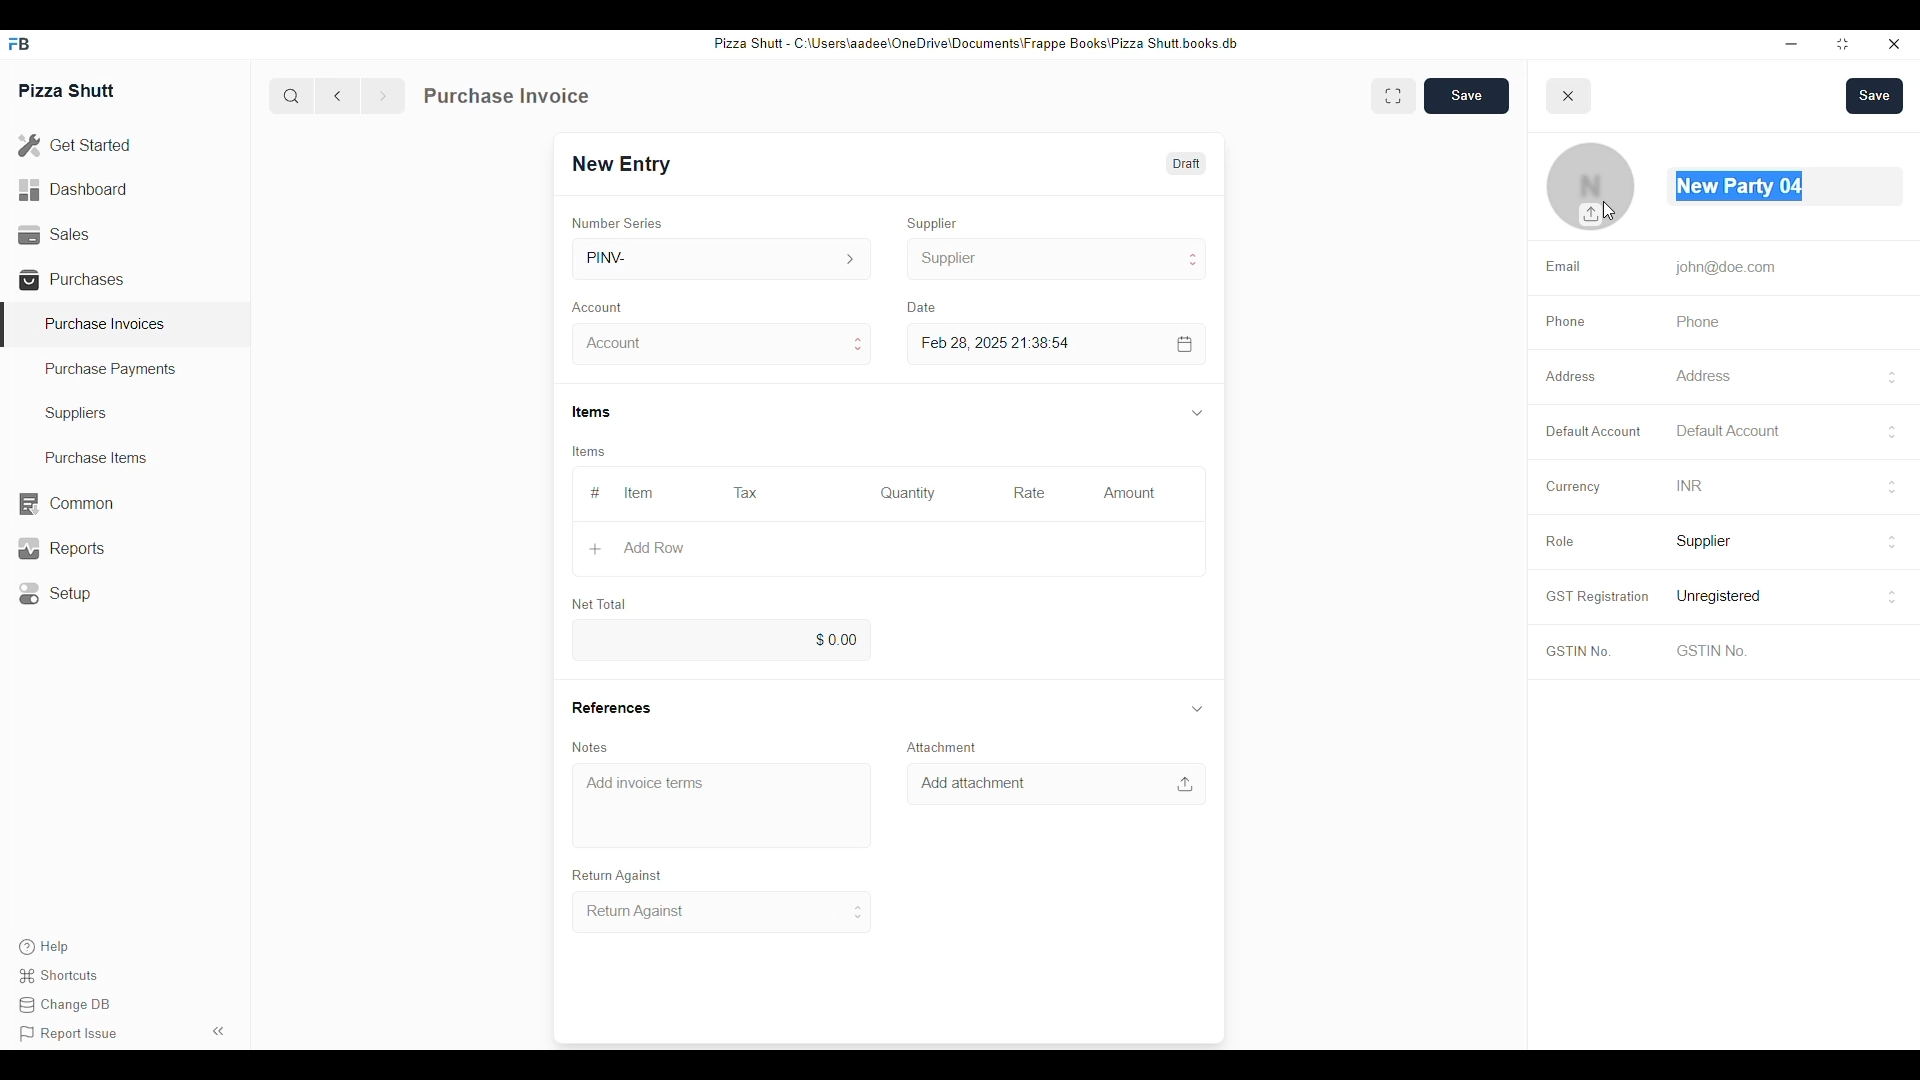 This screenshot has width=1920, height=1080. What do you see at coordinates (938, 747) in the screenshot?
I see `Attachment` at bounding box center [938, 747].